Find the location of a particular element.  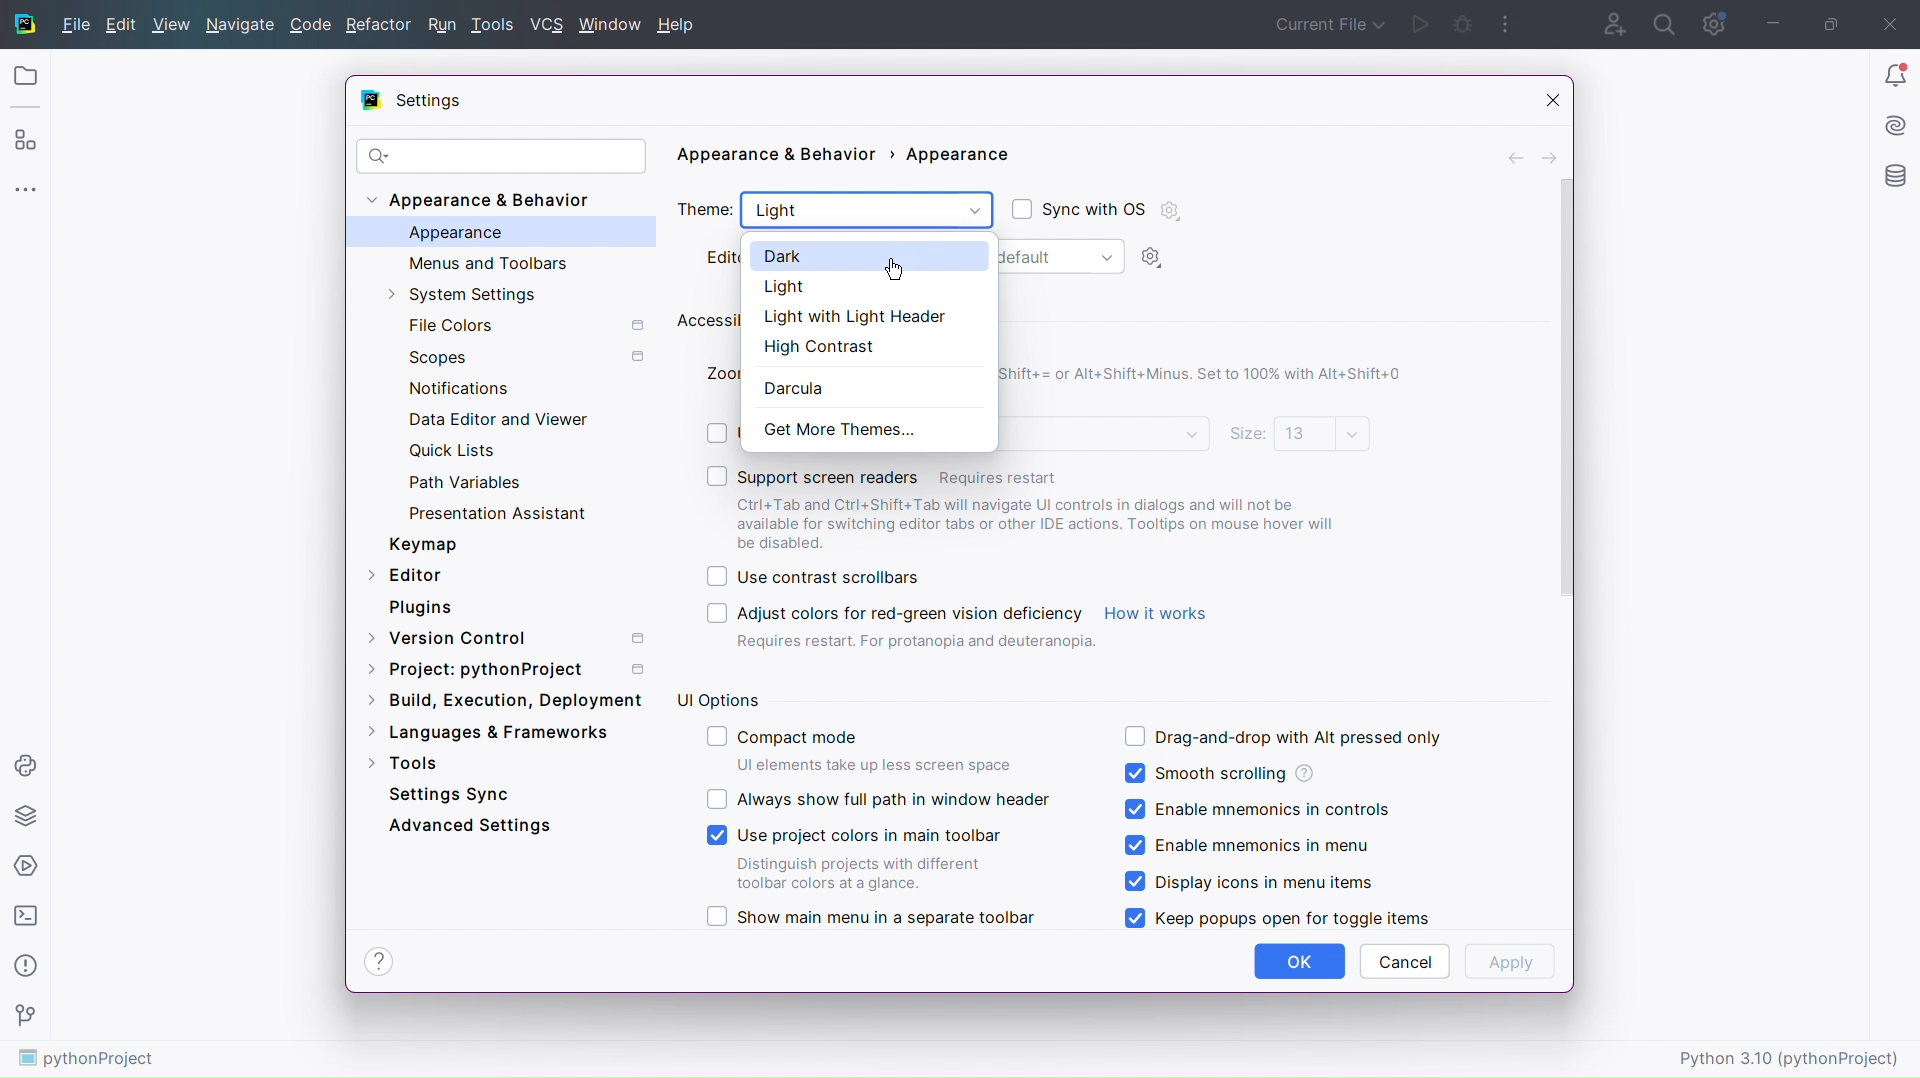

Menu and Toolbars is located at coordinates (485, 262).